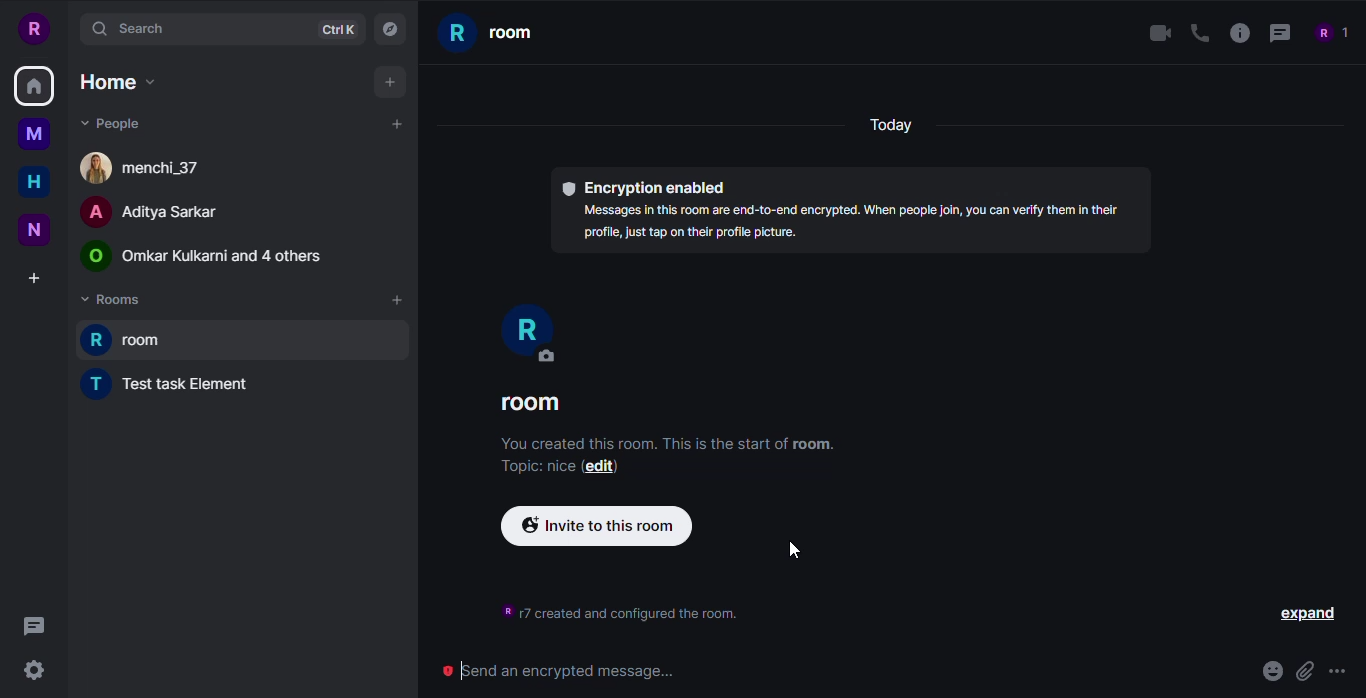 This screenshot has height=698, width=1366. What do you see at coordinates (32, 88) in the screenshot?
I see `home` at bounding box center [32, 88].